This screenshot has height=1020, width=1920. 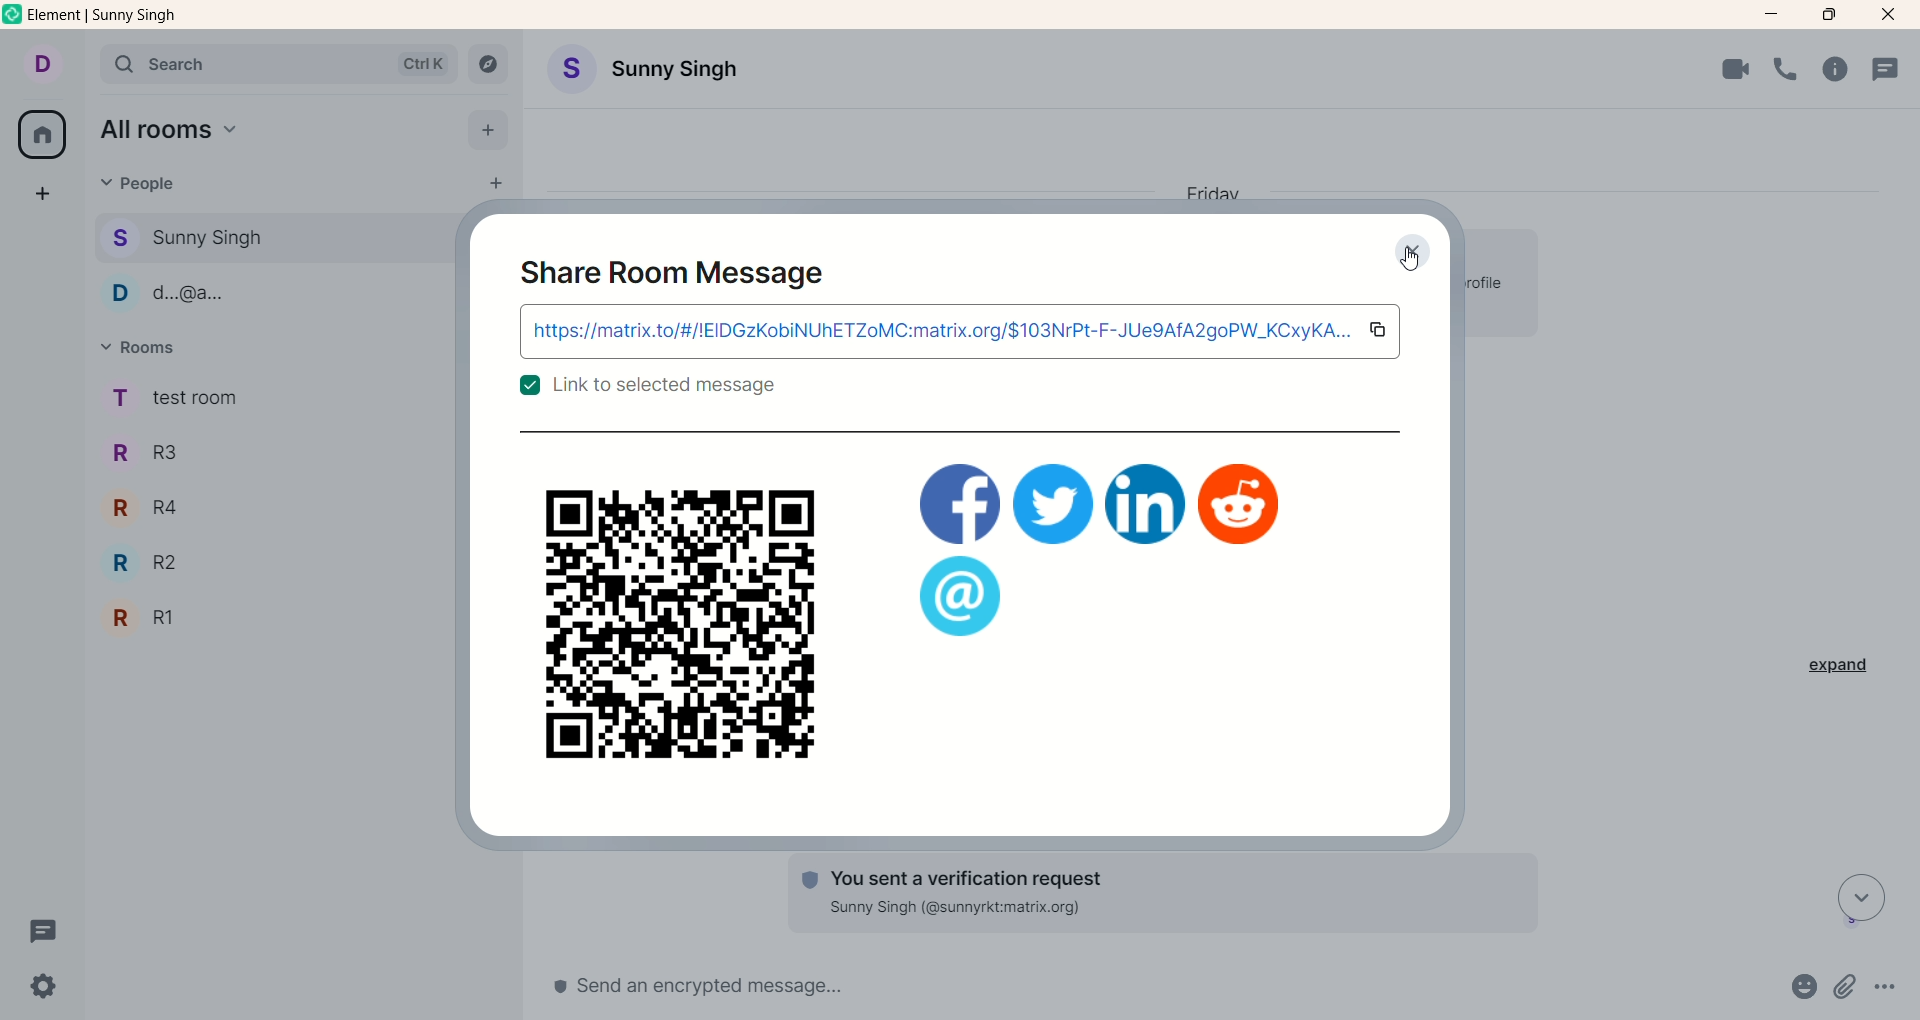 What do you see at coordinates (1241, 506) in the screenshot?
I see `application logo` at bounding box center [1241, 506].